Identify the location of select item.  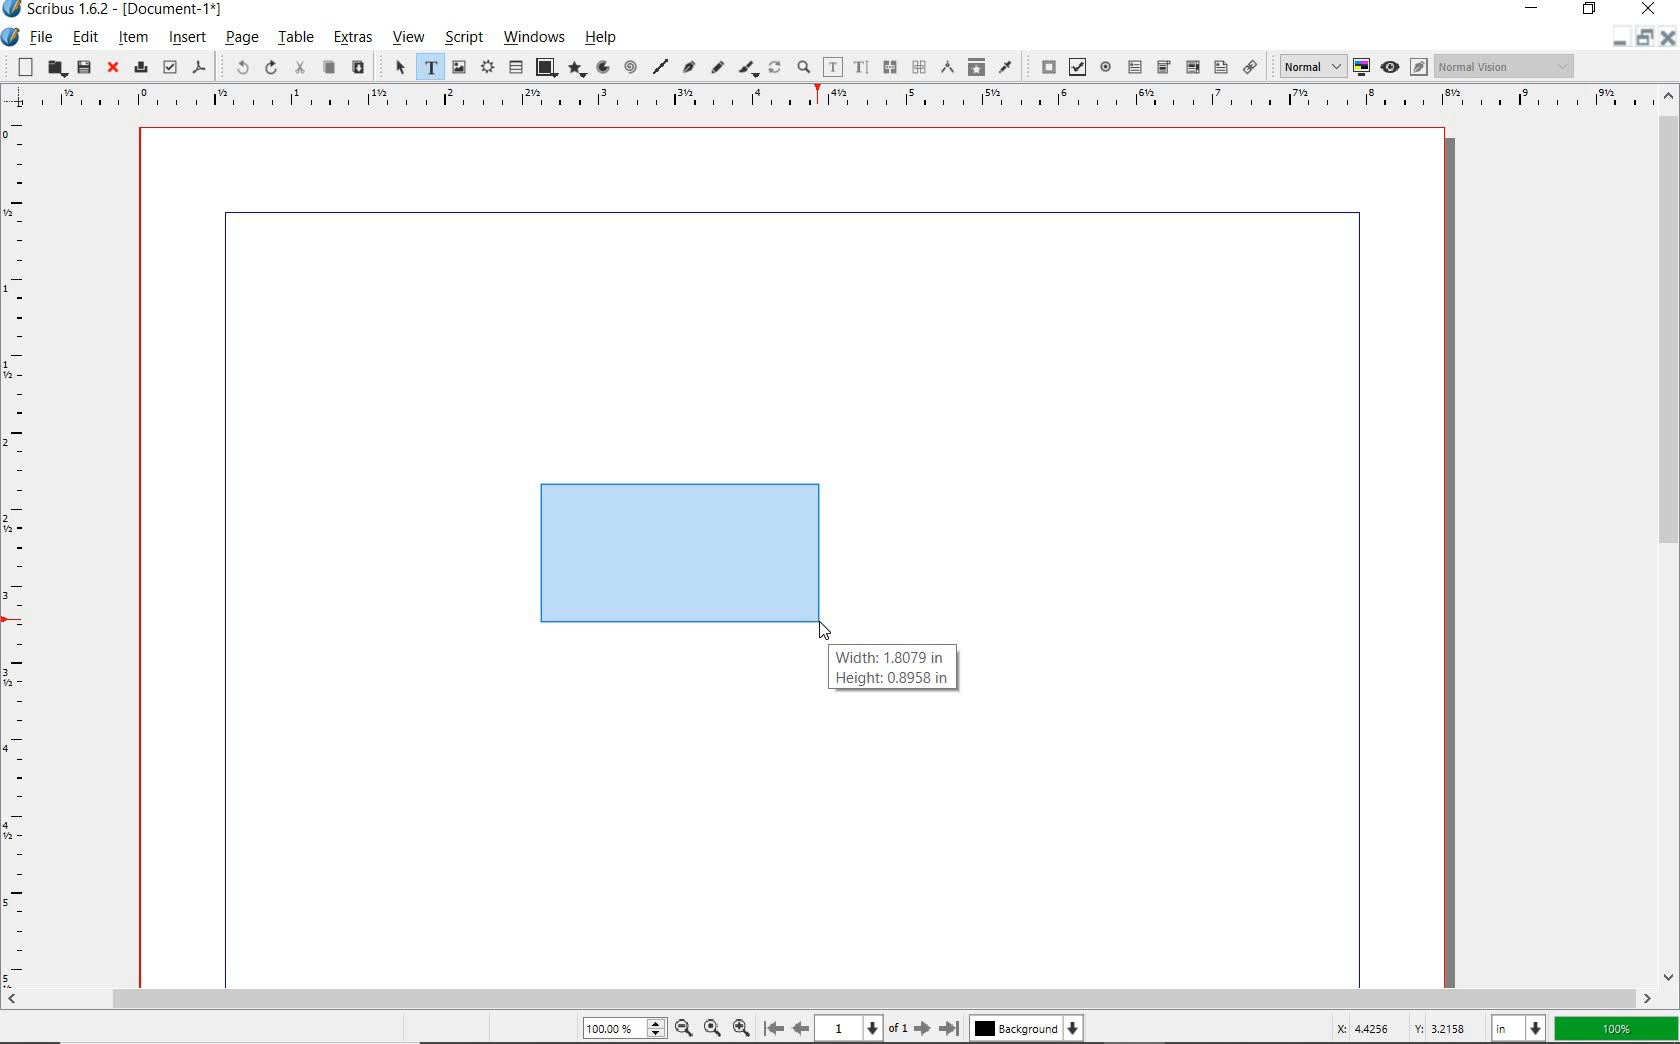
(399, 67).